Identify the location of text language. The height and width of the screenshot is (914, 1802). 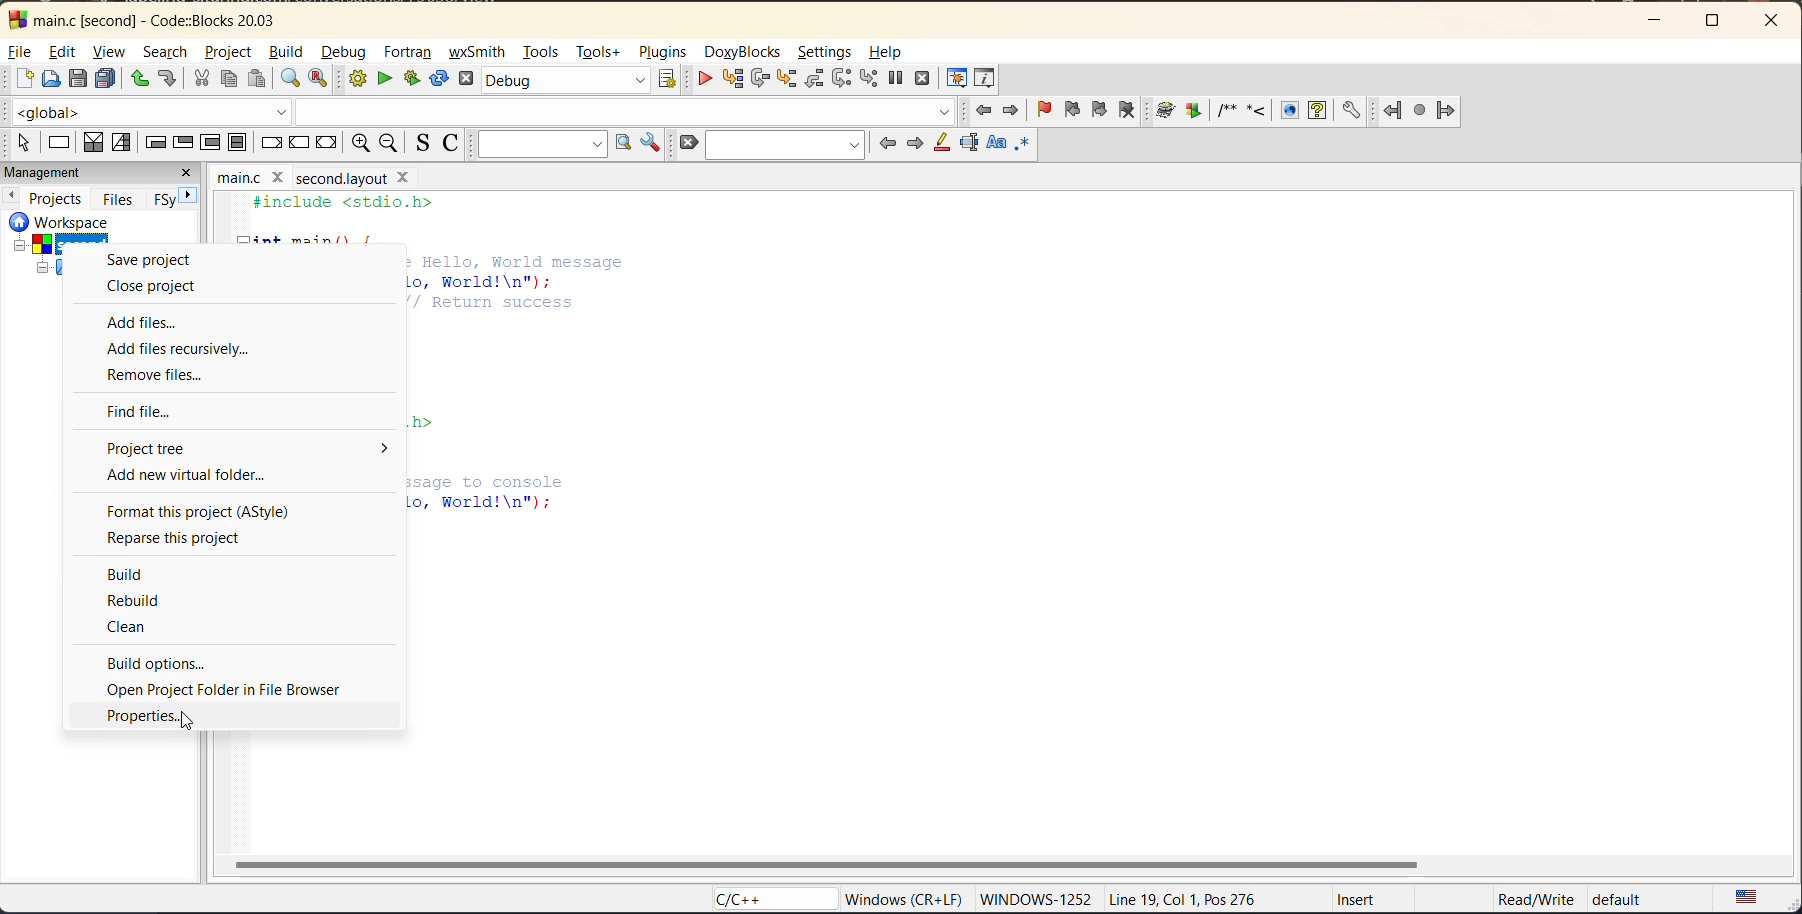
(1745, 898).